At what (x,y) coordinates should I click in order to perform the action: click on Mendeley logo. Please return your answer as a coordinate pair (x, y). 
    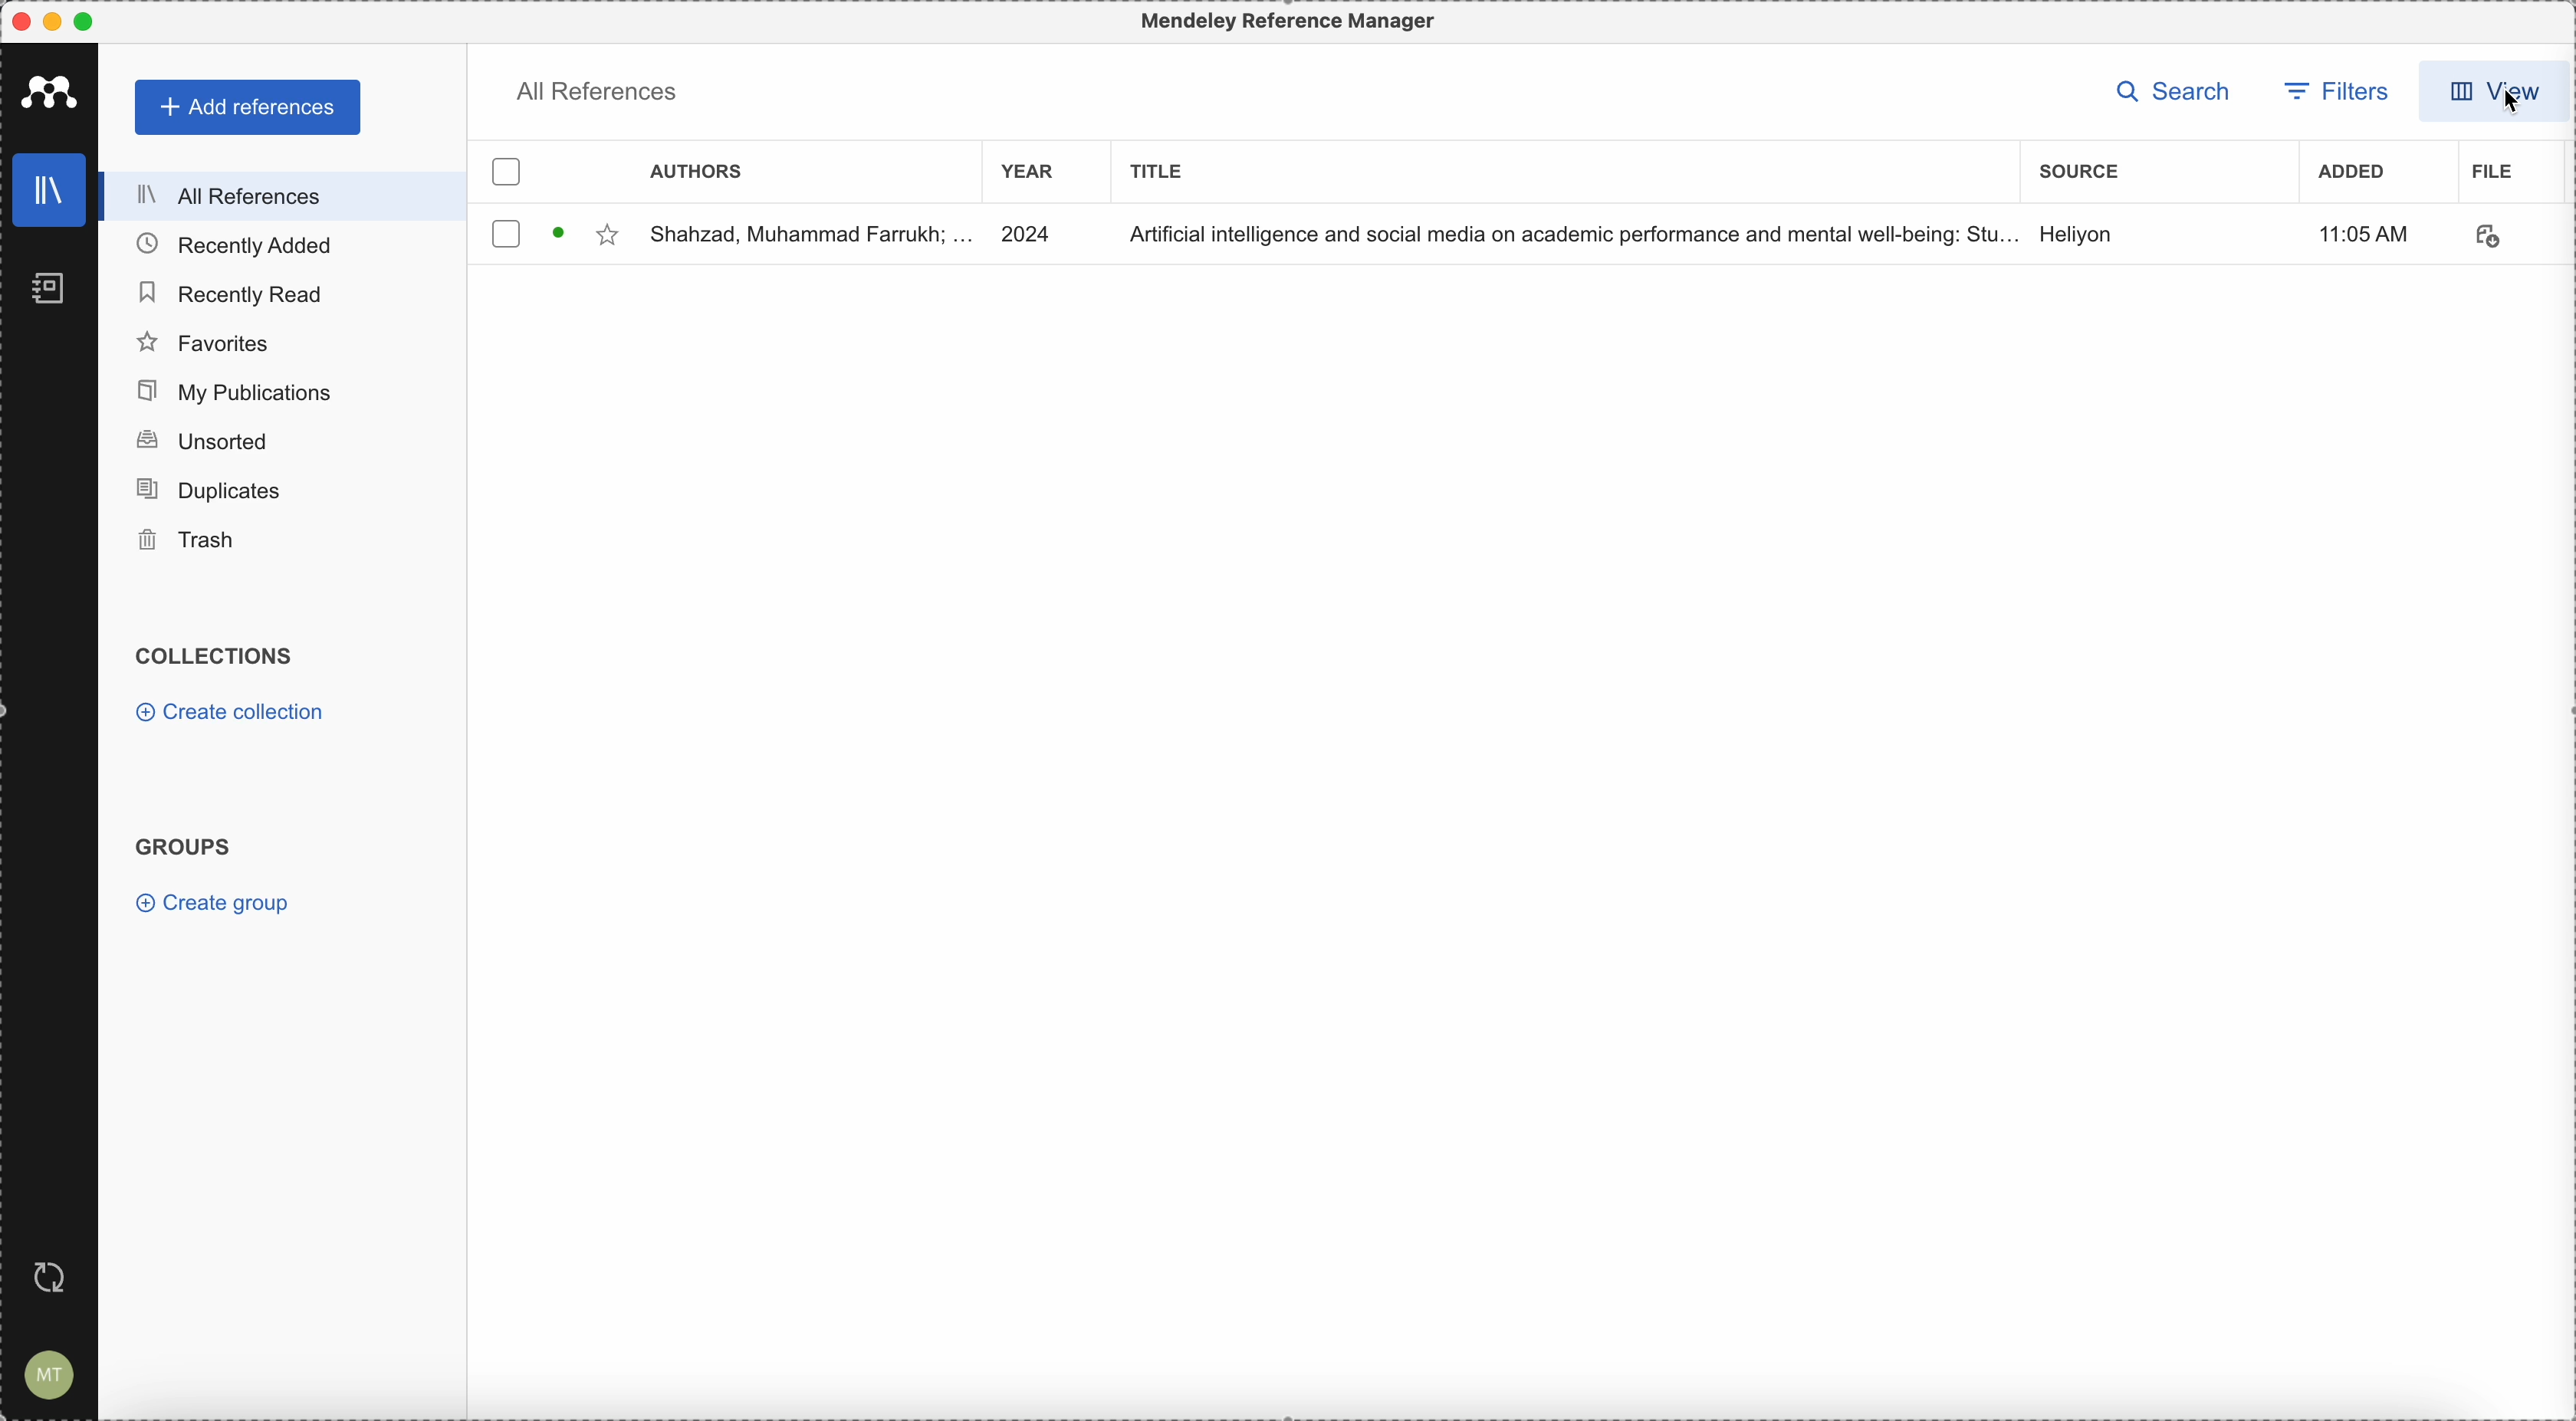
    Looking at the image, I should click on (50, 90).